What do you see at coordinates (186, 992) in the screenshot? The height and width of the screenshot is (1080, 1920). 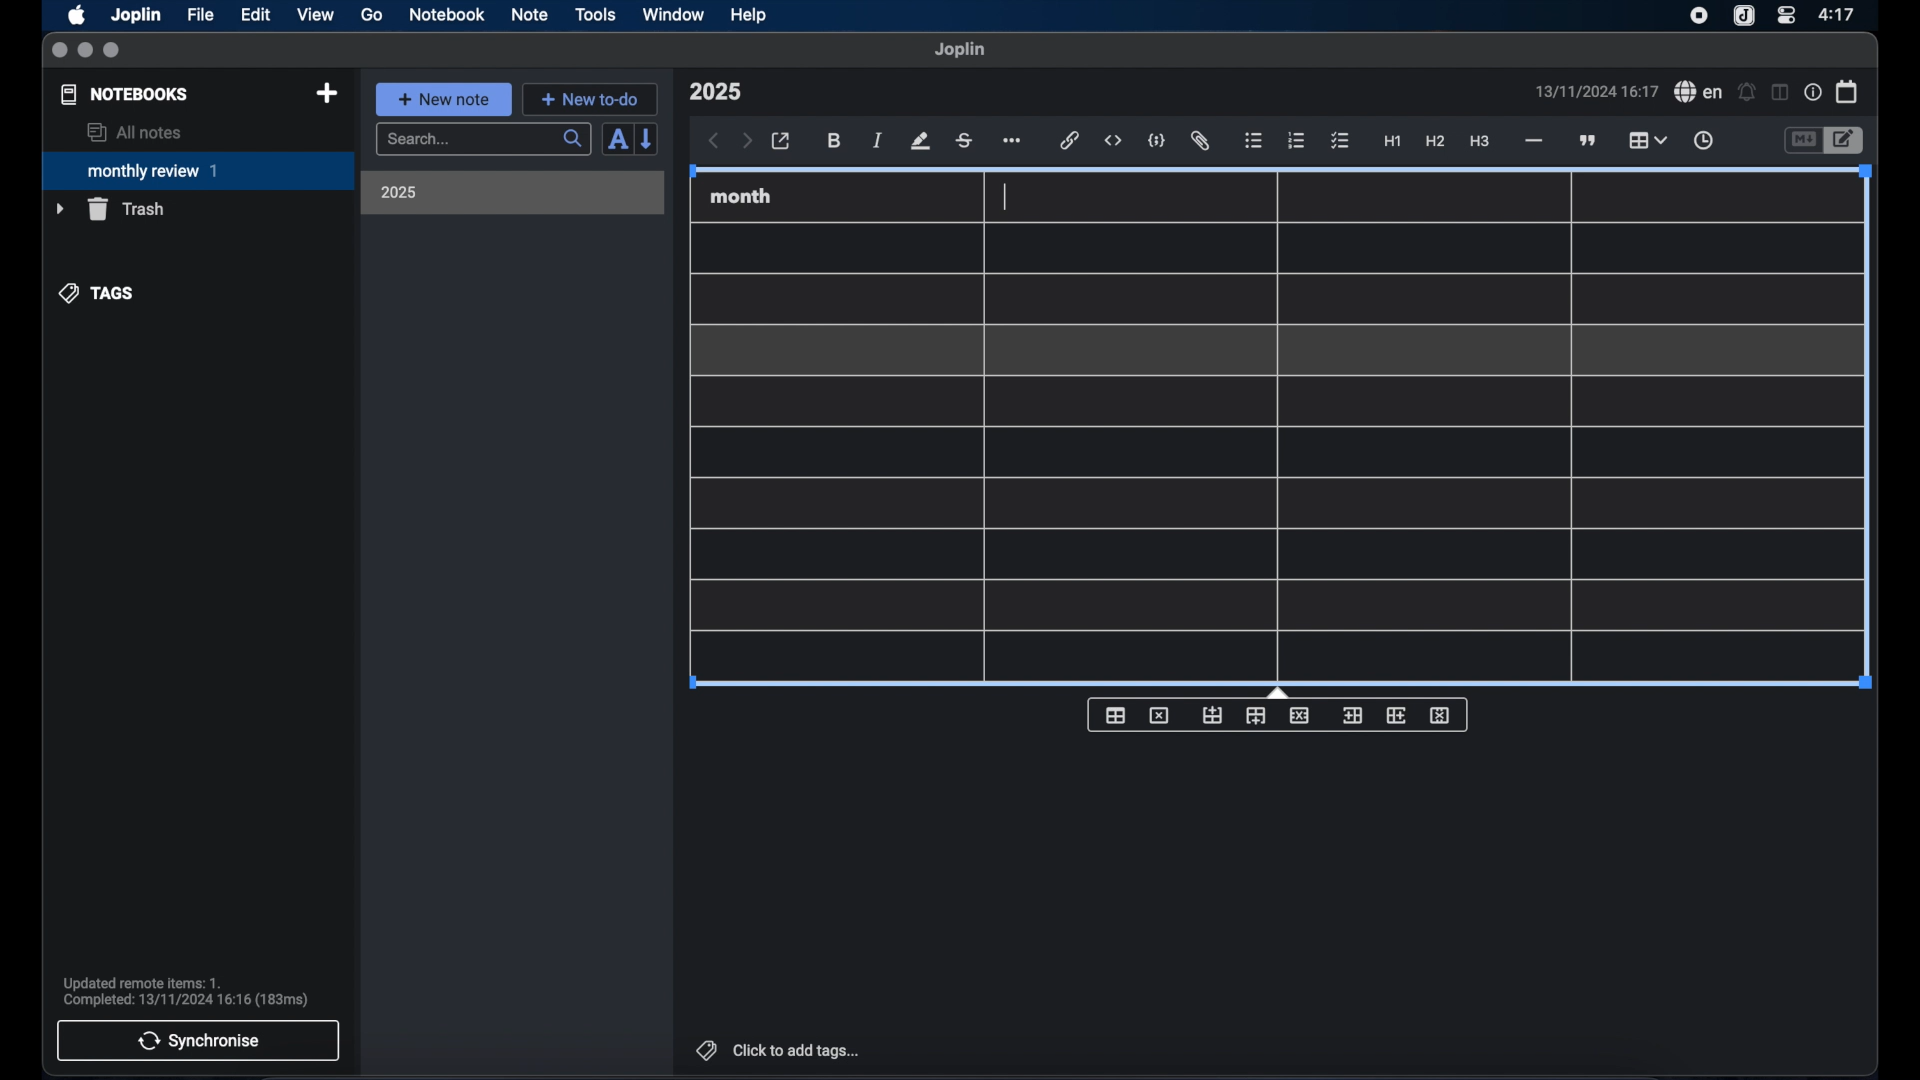 I see `sync notification` at bounding box center [186, 992].